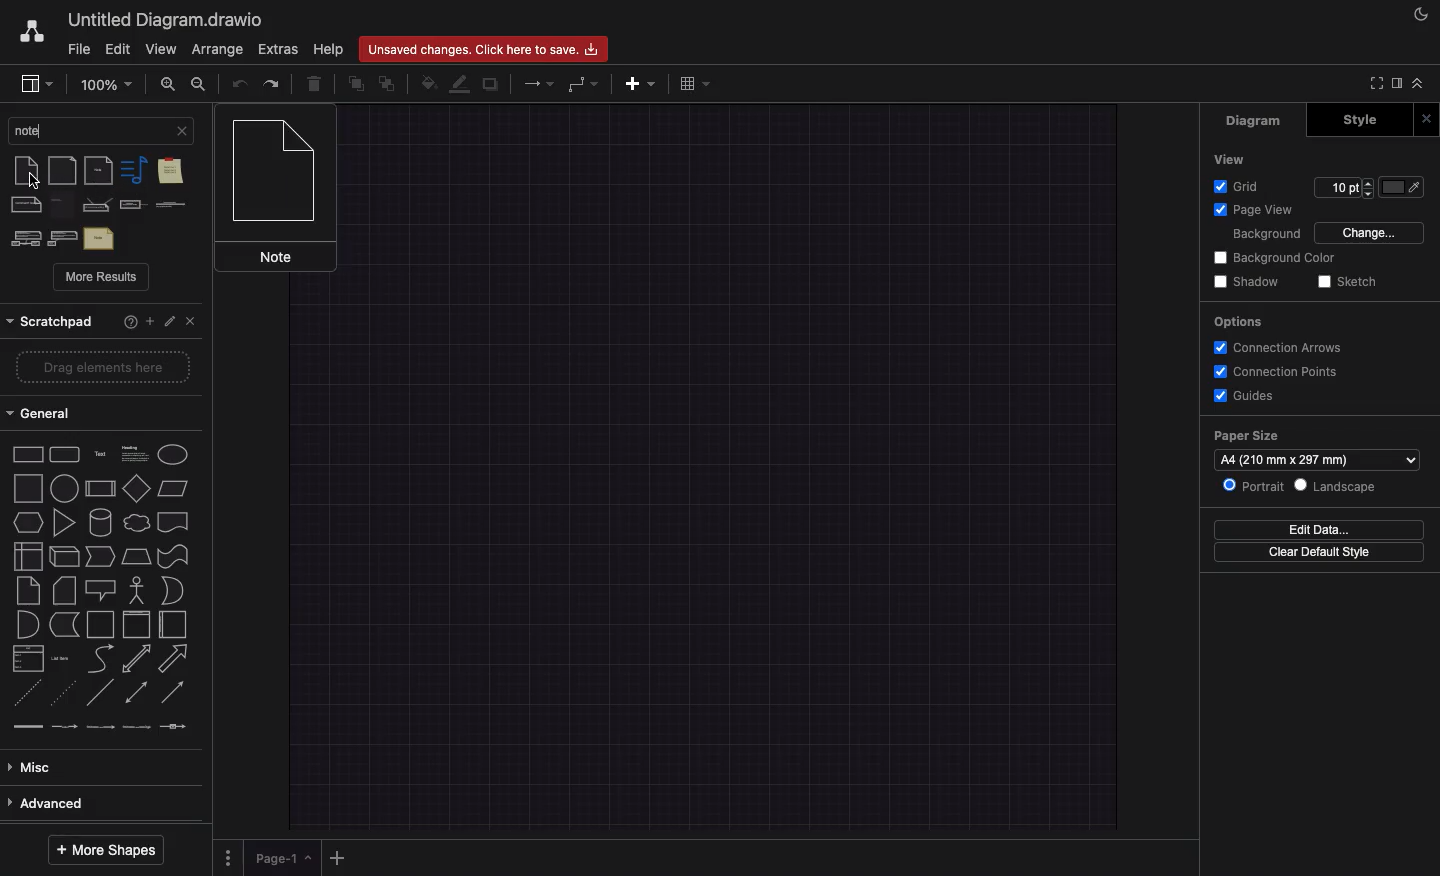 The width and height of the screenshot is (1440, 876). I want to click on Paper size, so click(1318, 459).